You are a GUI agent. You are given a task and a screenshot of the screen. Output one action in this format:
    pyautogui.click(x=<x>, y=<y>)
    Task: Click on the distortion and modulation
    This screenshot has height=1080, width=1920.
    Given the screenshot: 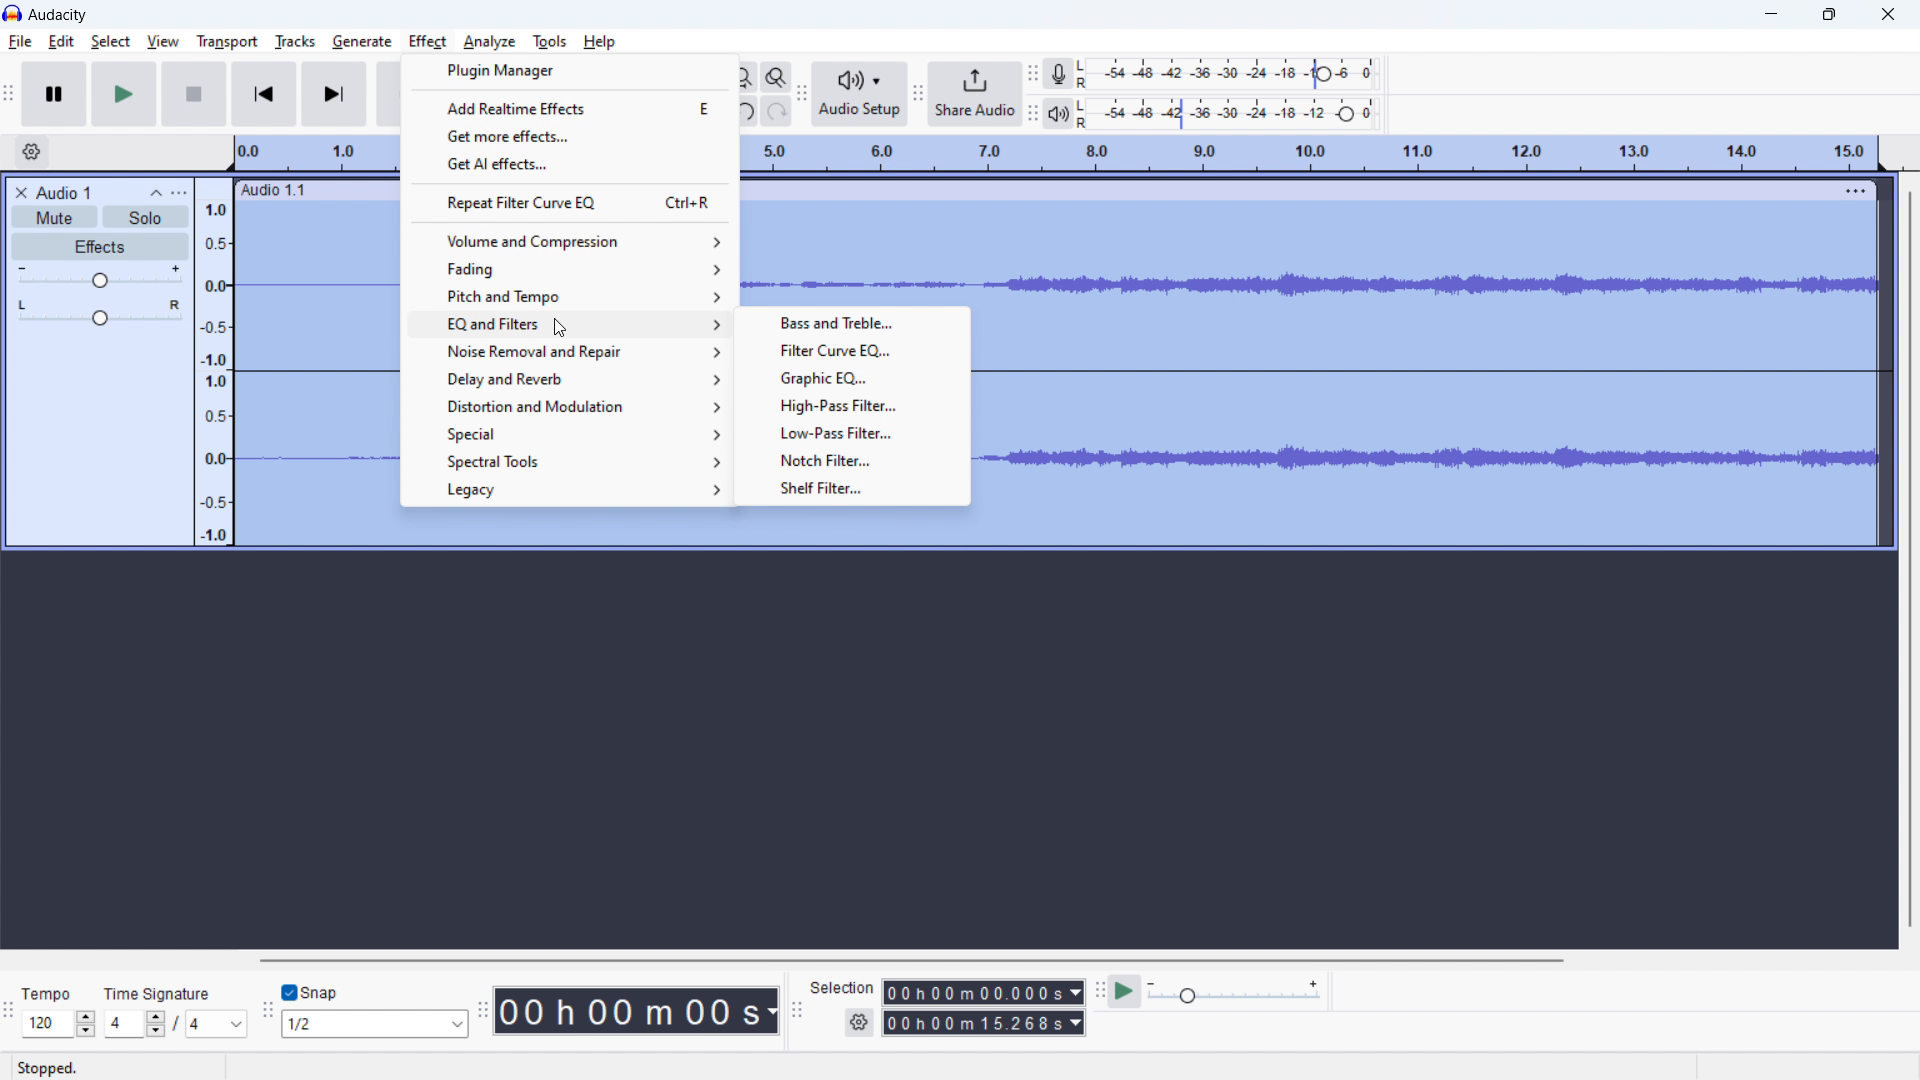 What is the action you would take?
    pyautogui.click(x=567, y=406)
    